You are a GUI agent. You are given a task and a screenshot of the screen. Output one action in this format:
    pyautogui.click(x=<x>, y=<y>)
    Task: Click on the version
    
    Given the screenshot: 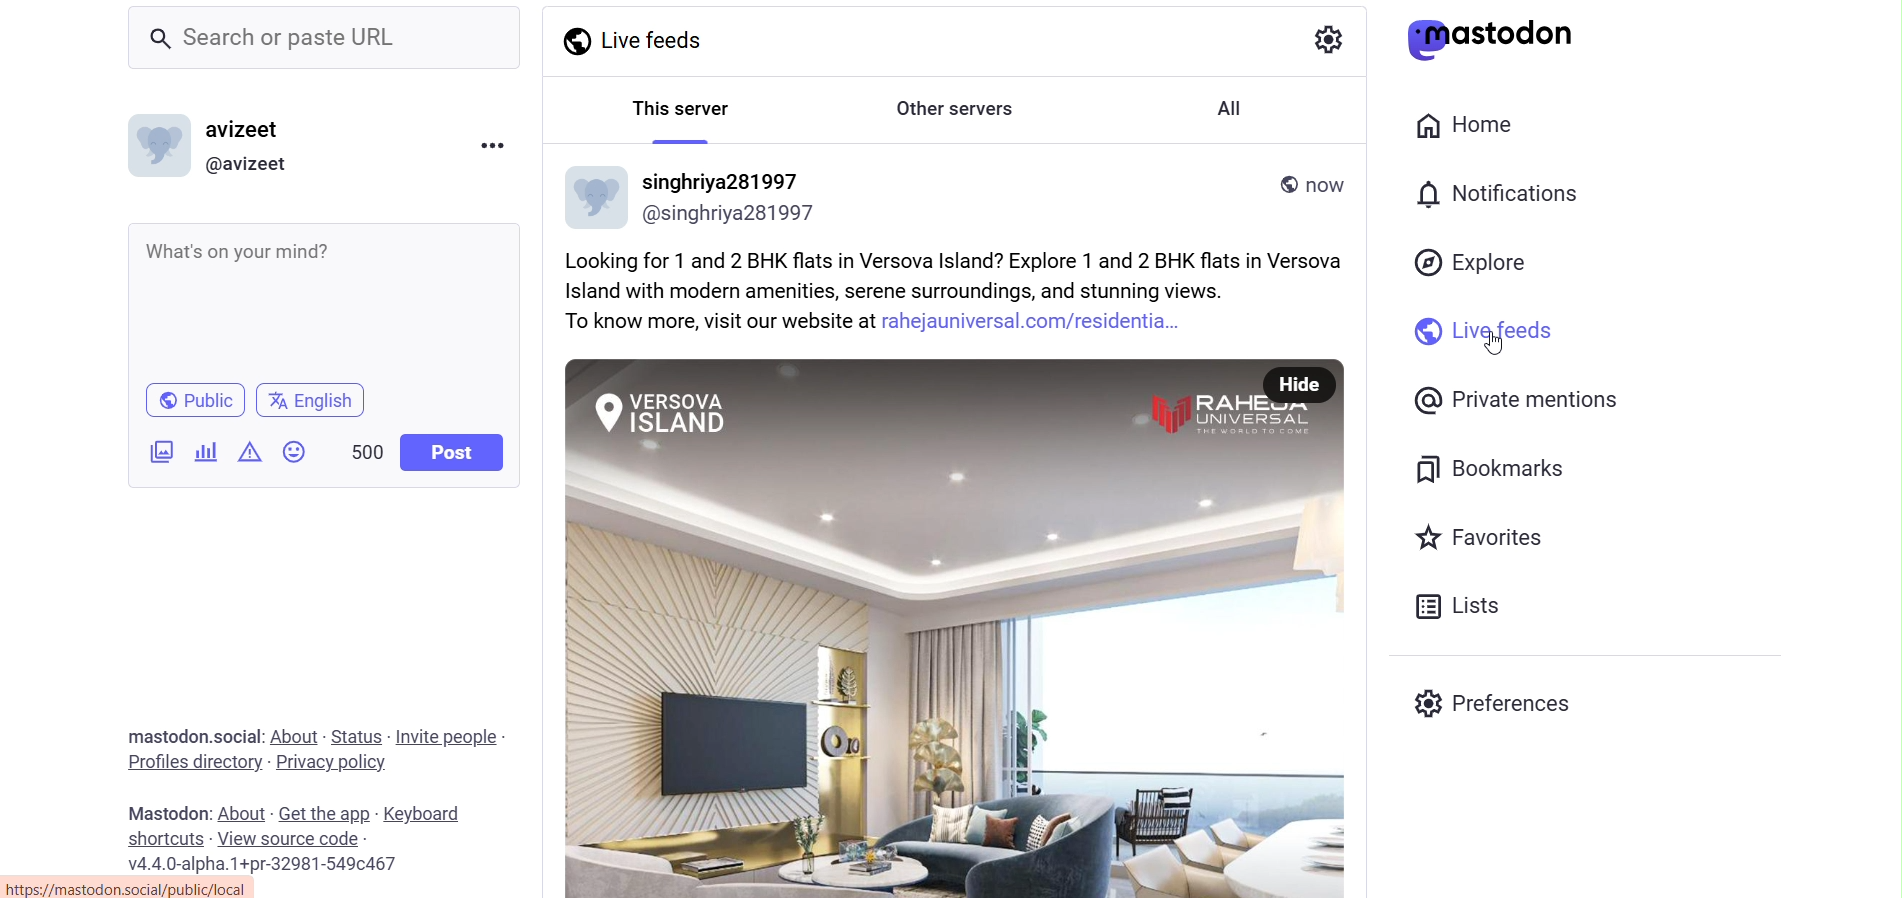 What is the action you would take?
    pyautogui.click(x=262, y=864)
    